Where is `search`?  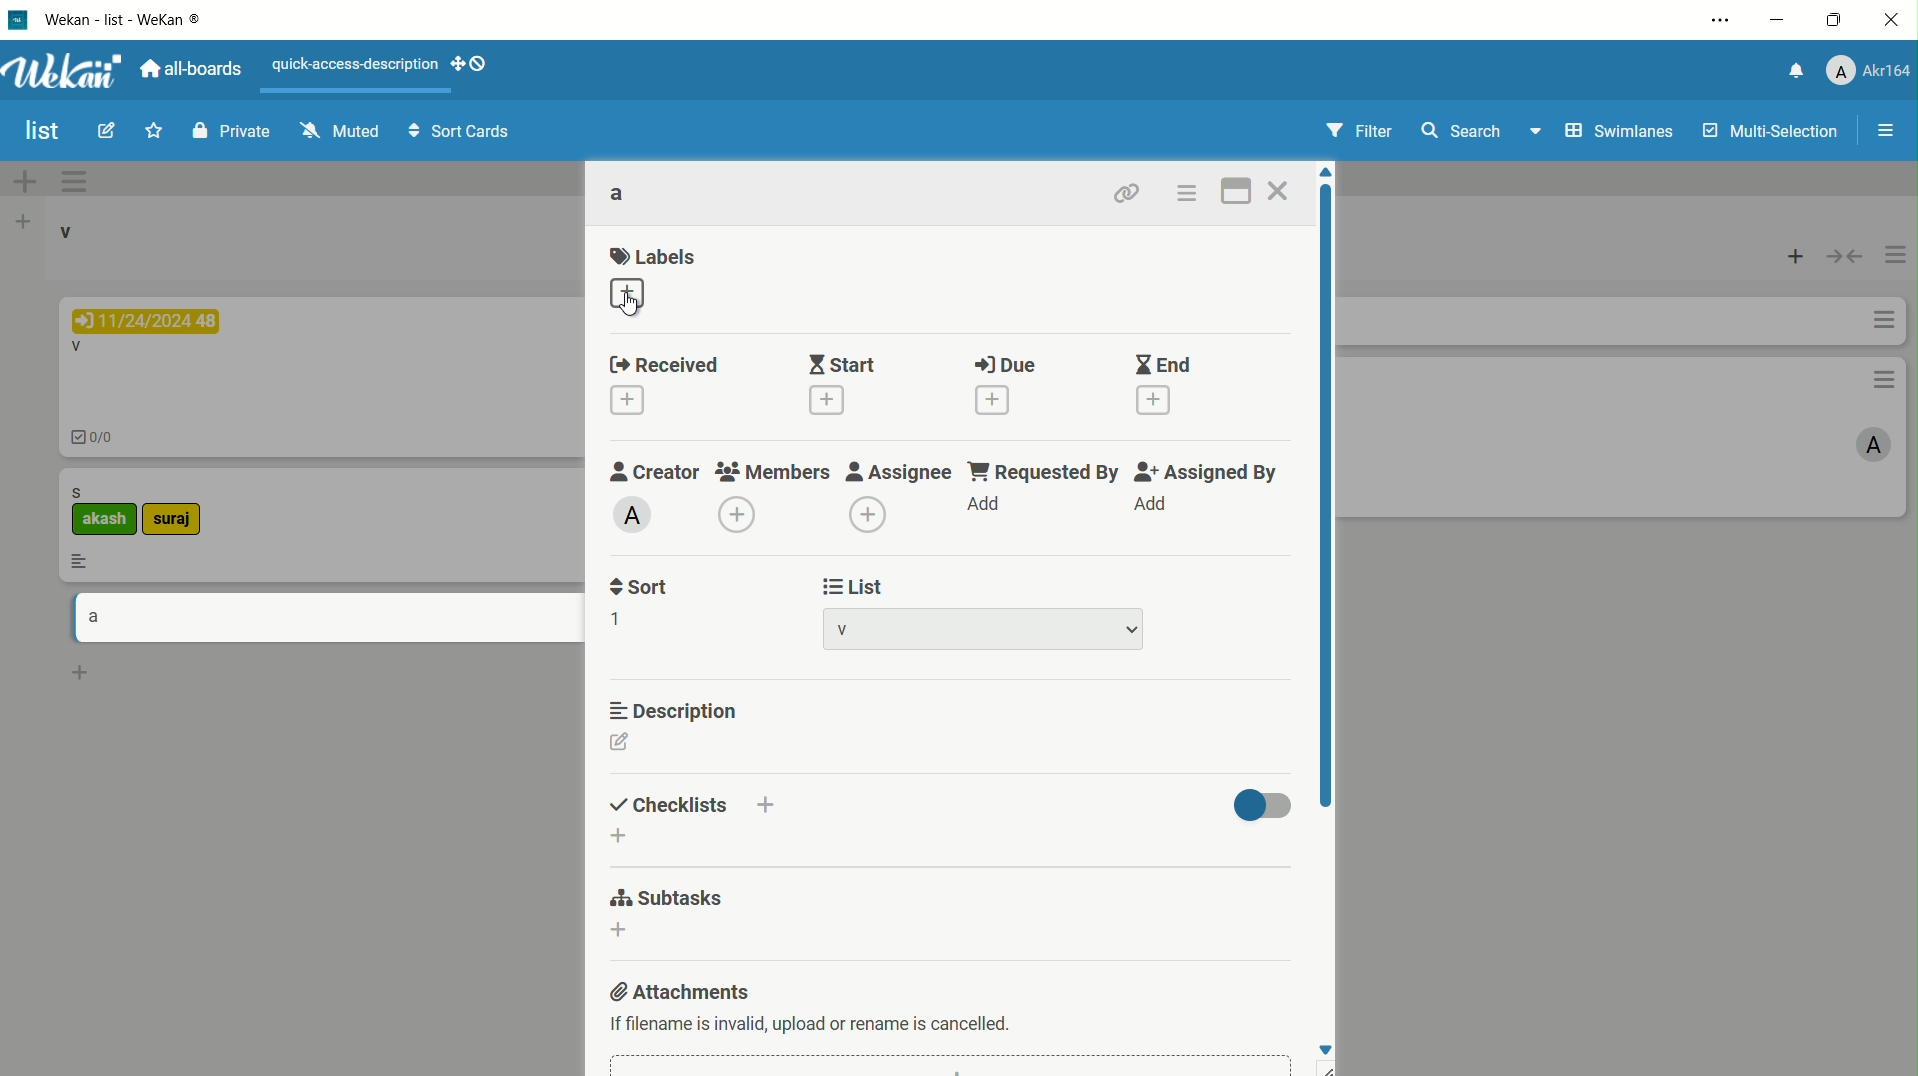
search is located at coordinates (1463, 130).